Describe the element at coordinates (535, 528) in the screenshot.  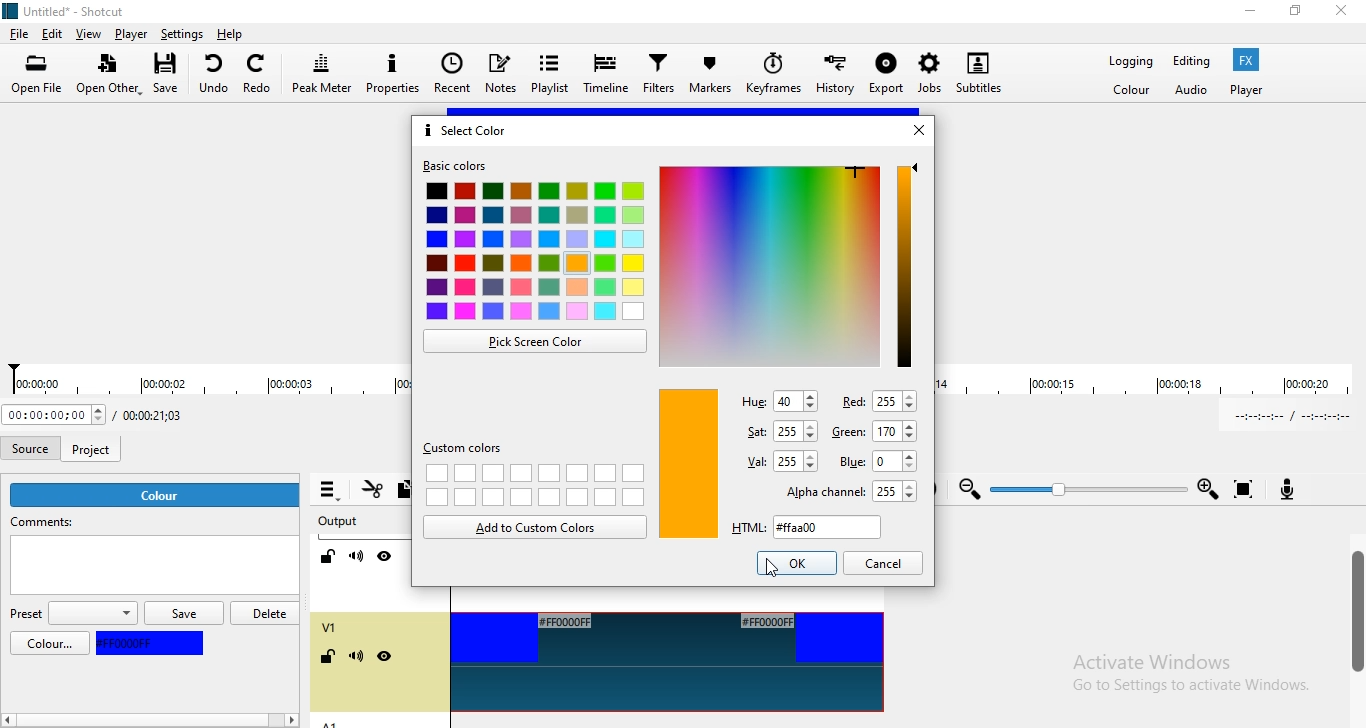
I see `add to custom colors` at that location.